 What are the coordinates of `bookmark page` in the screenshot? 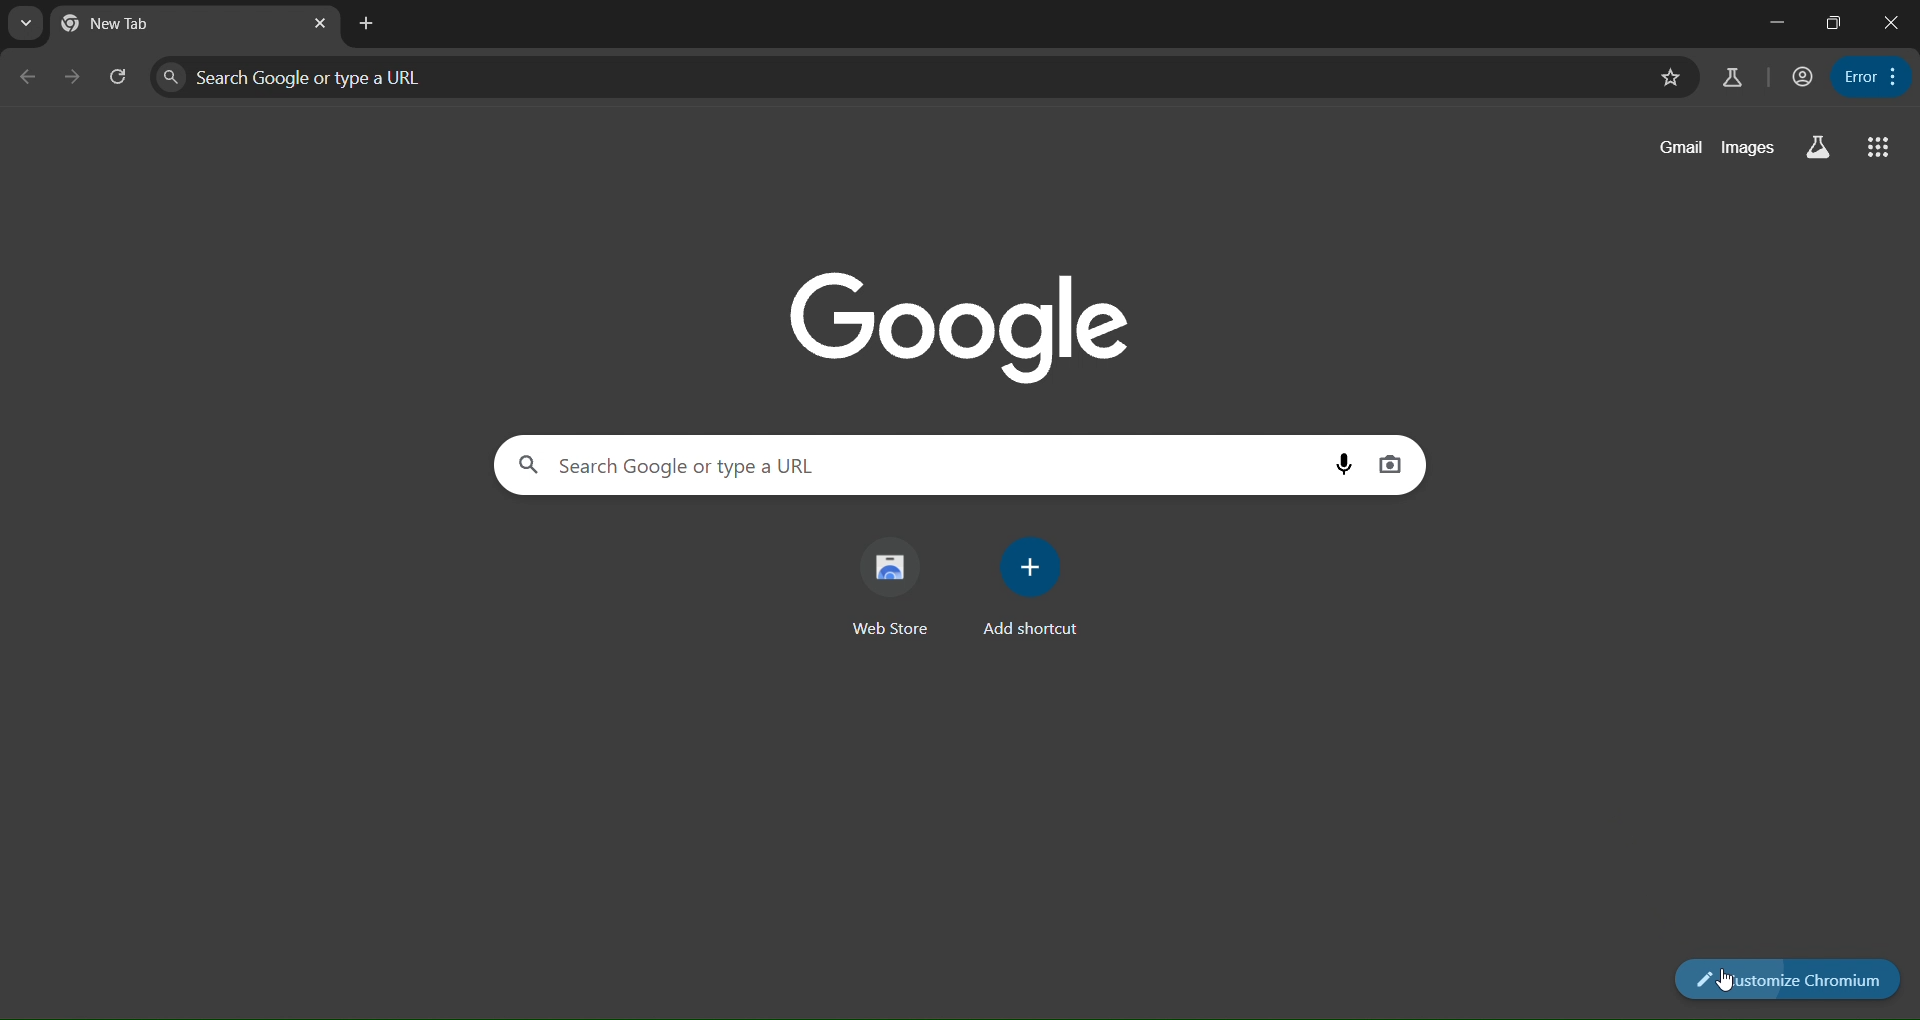 It's located at (1673, 78).